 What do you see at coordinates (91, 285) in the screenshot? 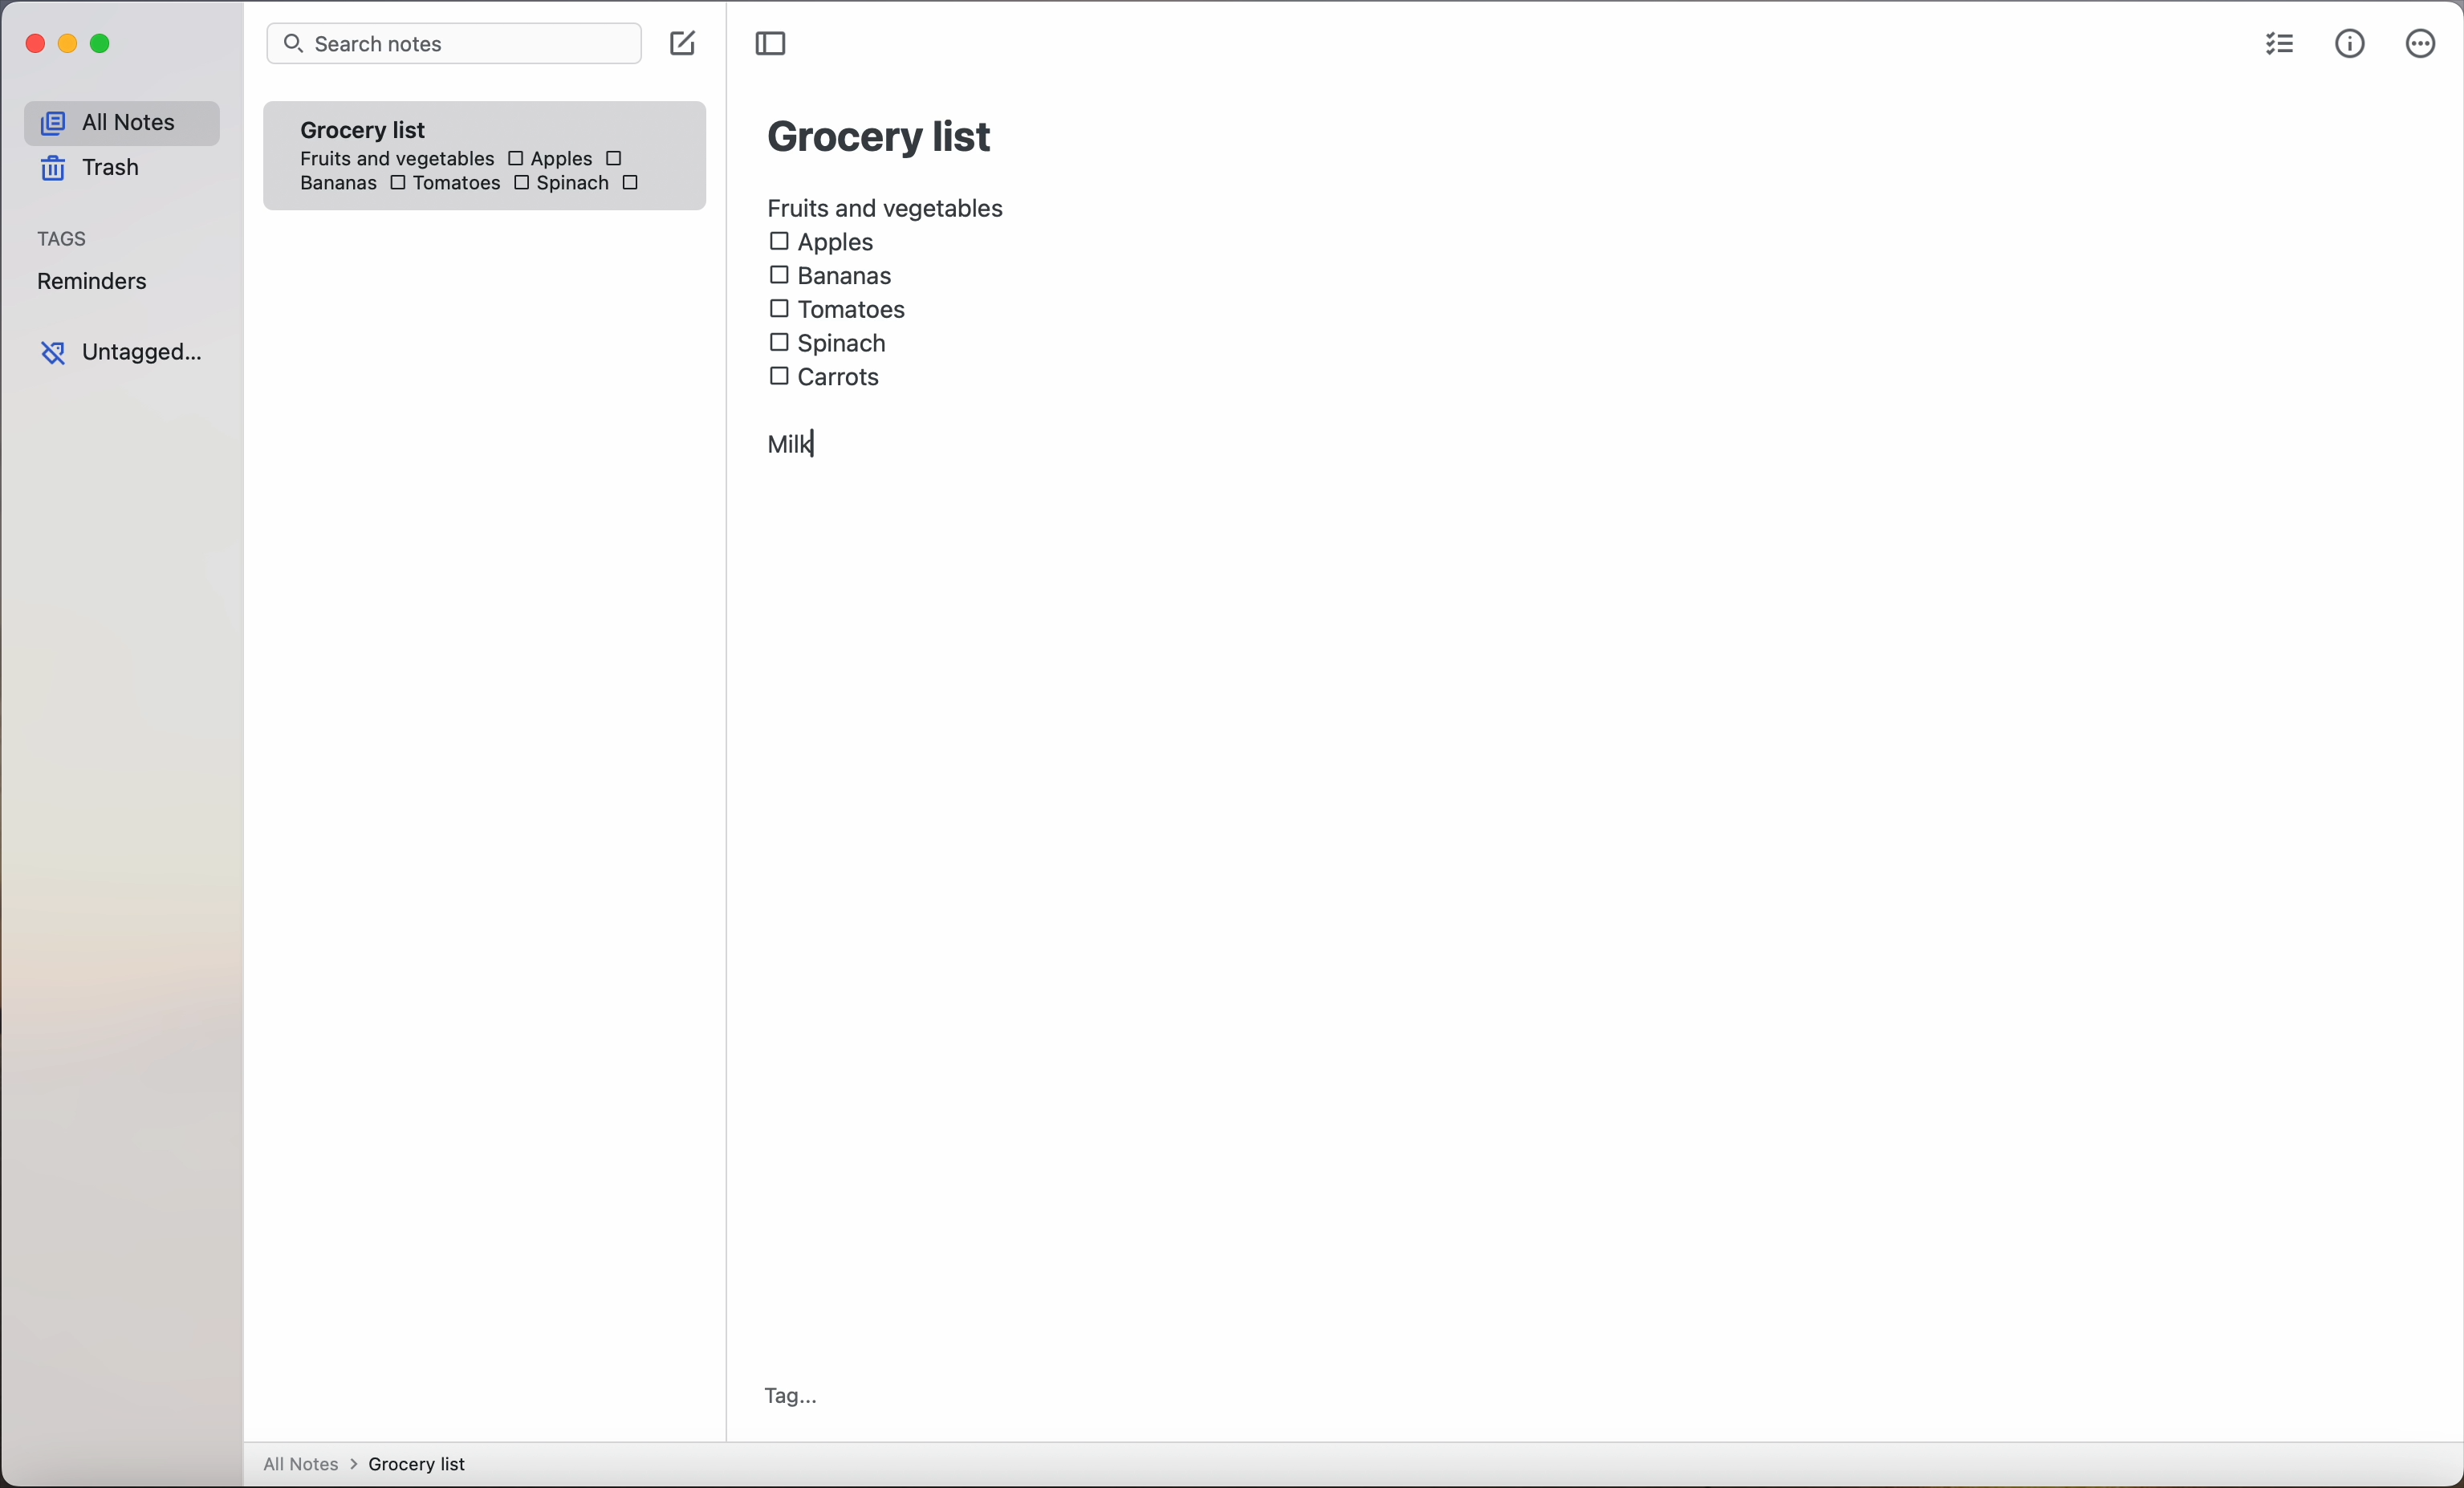
I see `reminders` at bounding box center [91, 285].